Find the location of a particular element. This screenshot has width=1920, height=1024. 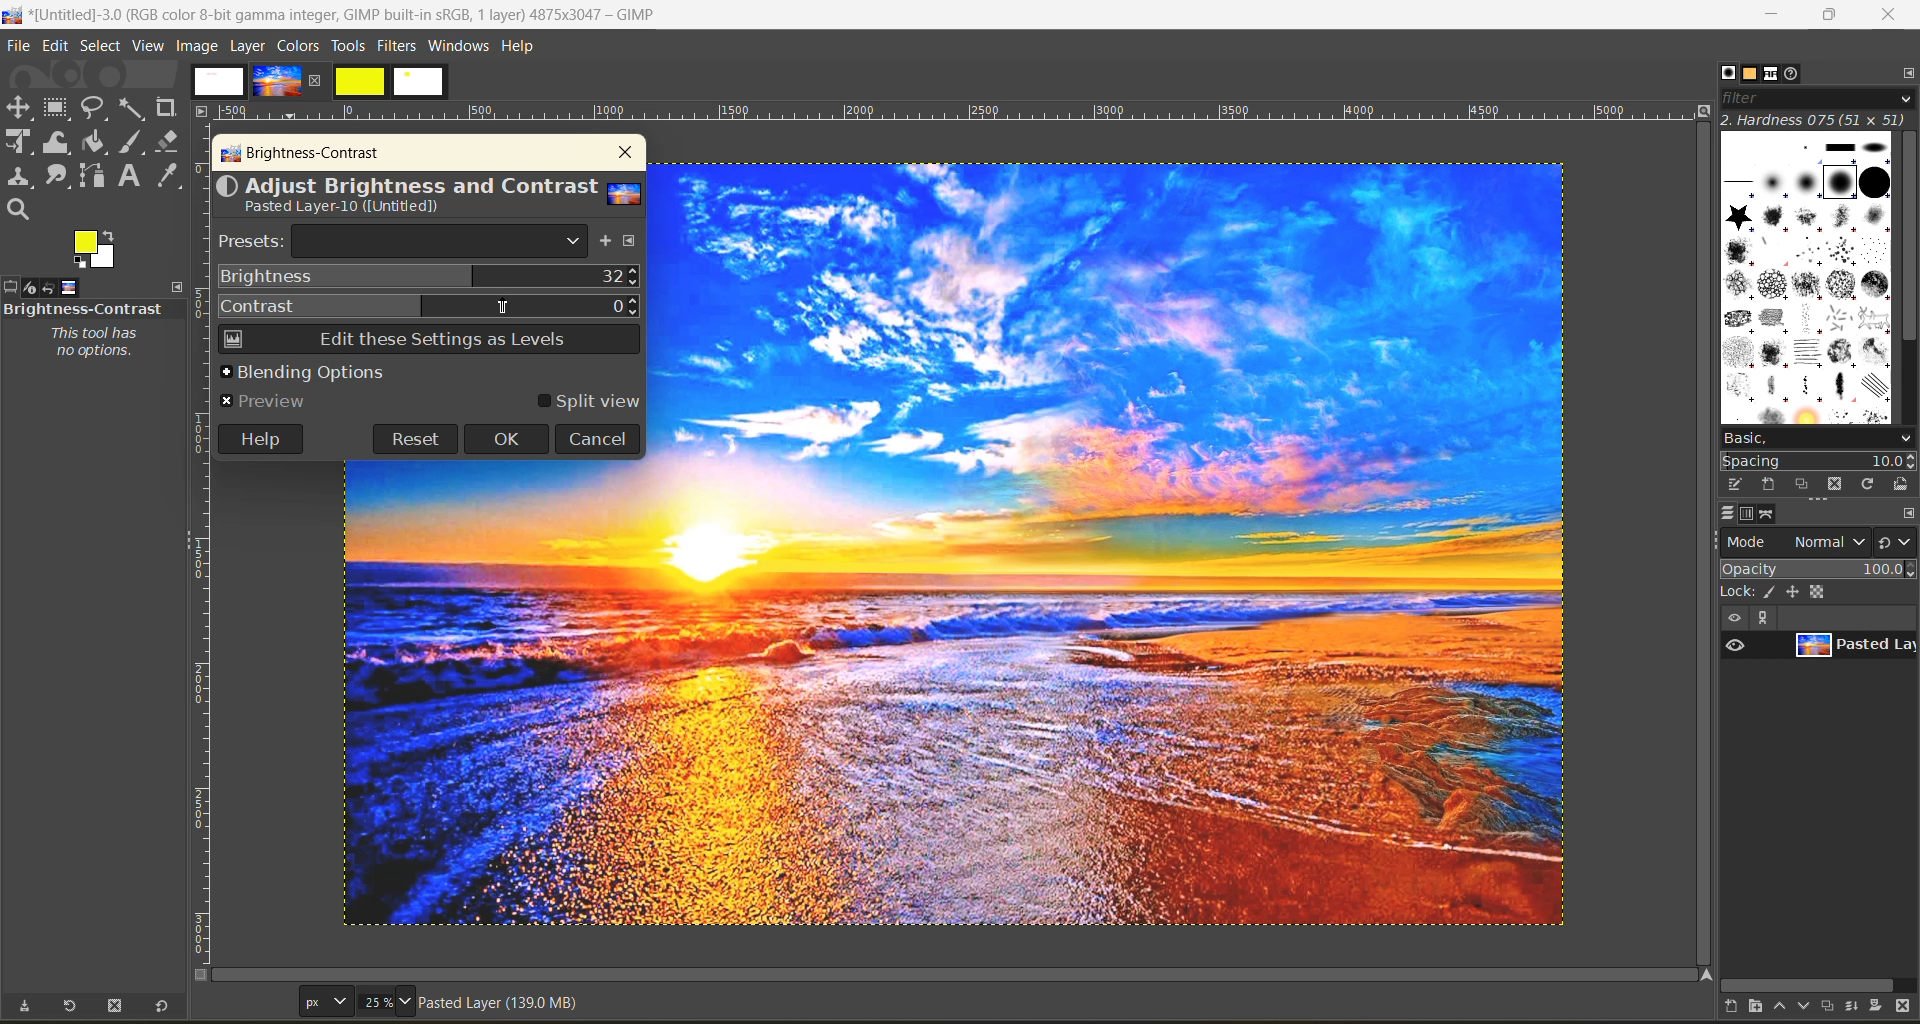

blending options is located at coordinates (302, 371).